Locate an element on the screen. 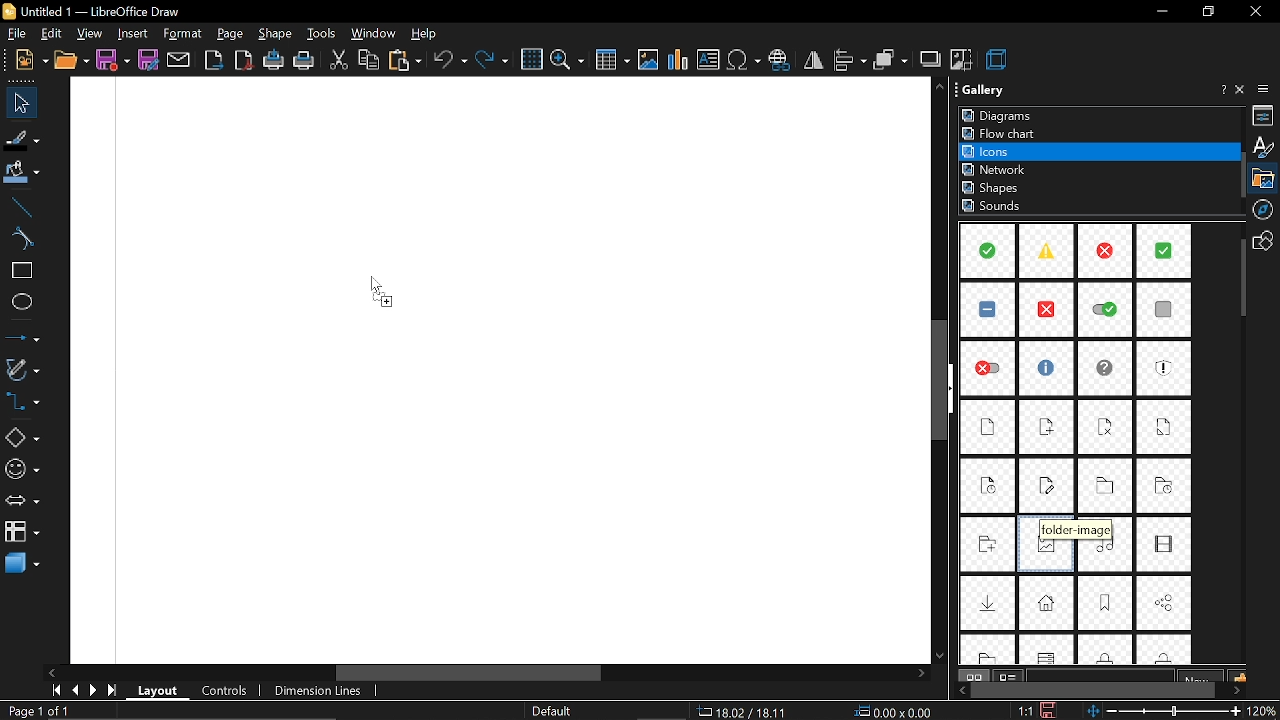 This screenshot has width=1280, height=720. attach is located at coordinates (179, 59).